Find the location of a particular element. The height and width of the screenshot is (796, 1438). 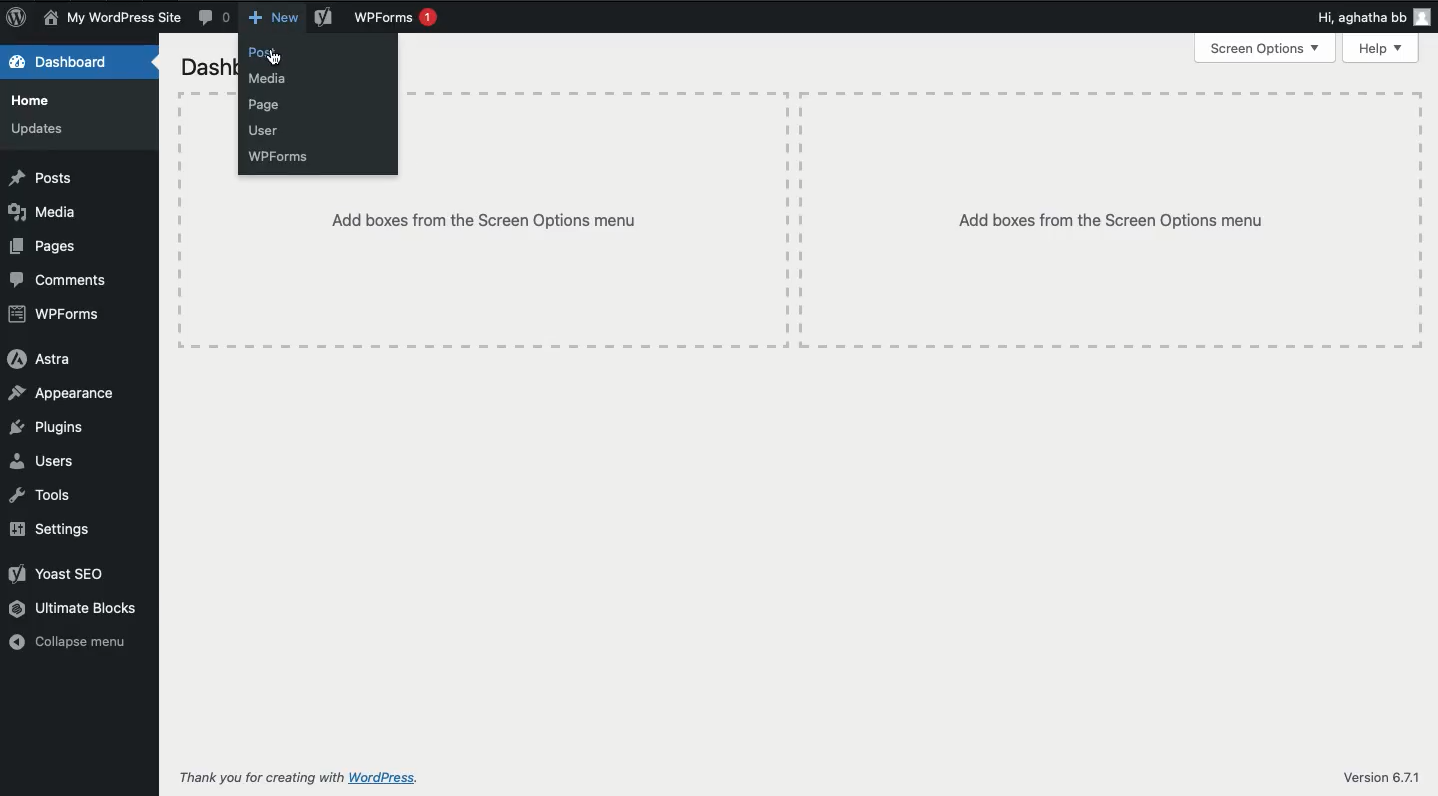

Screen options is located at coordinates (1267, 49).